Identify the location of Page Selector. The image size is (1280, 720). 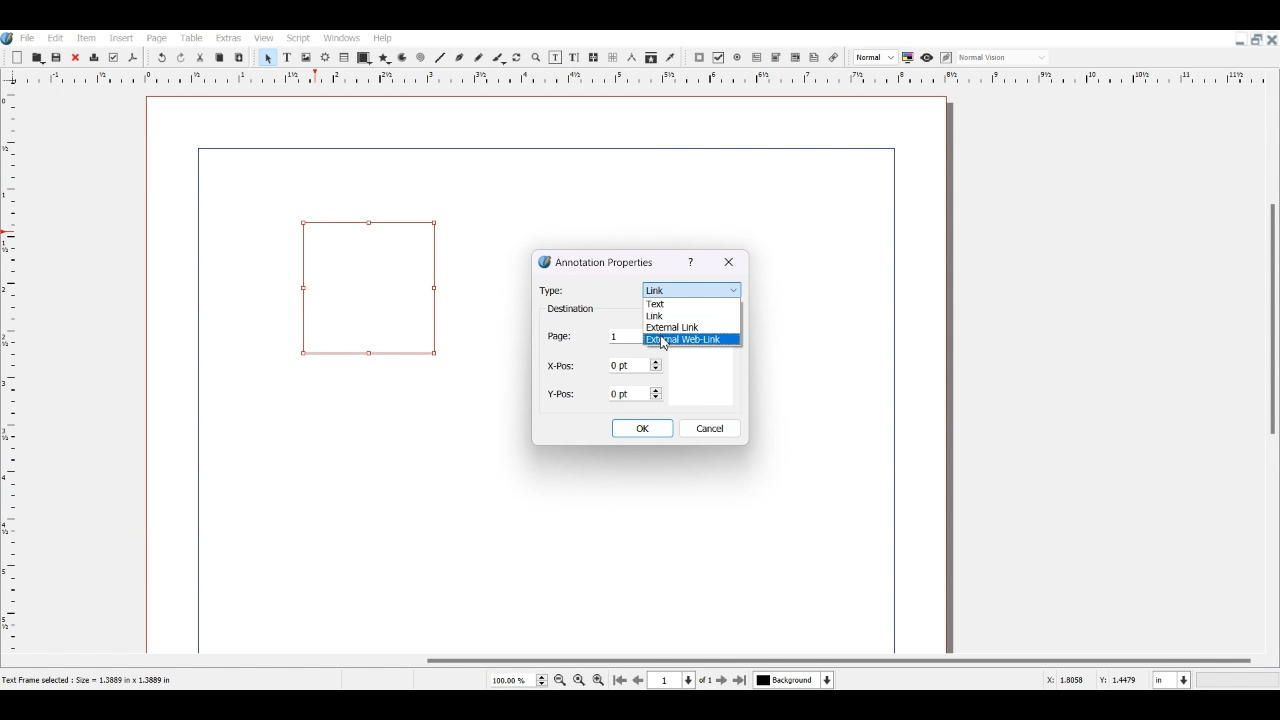
(591, 338).